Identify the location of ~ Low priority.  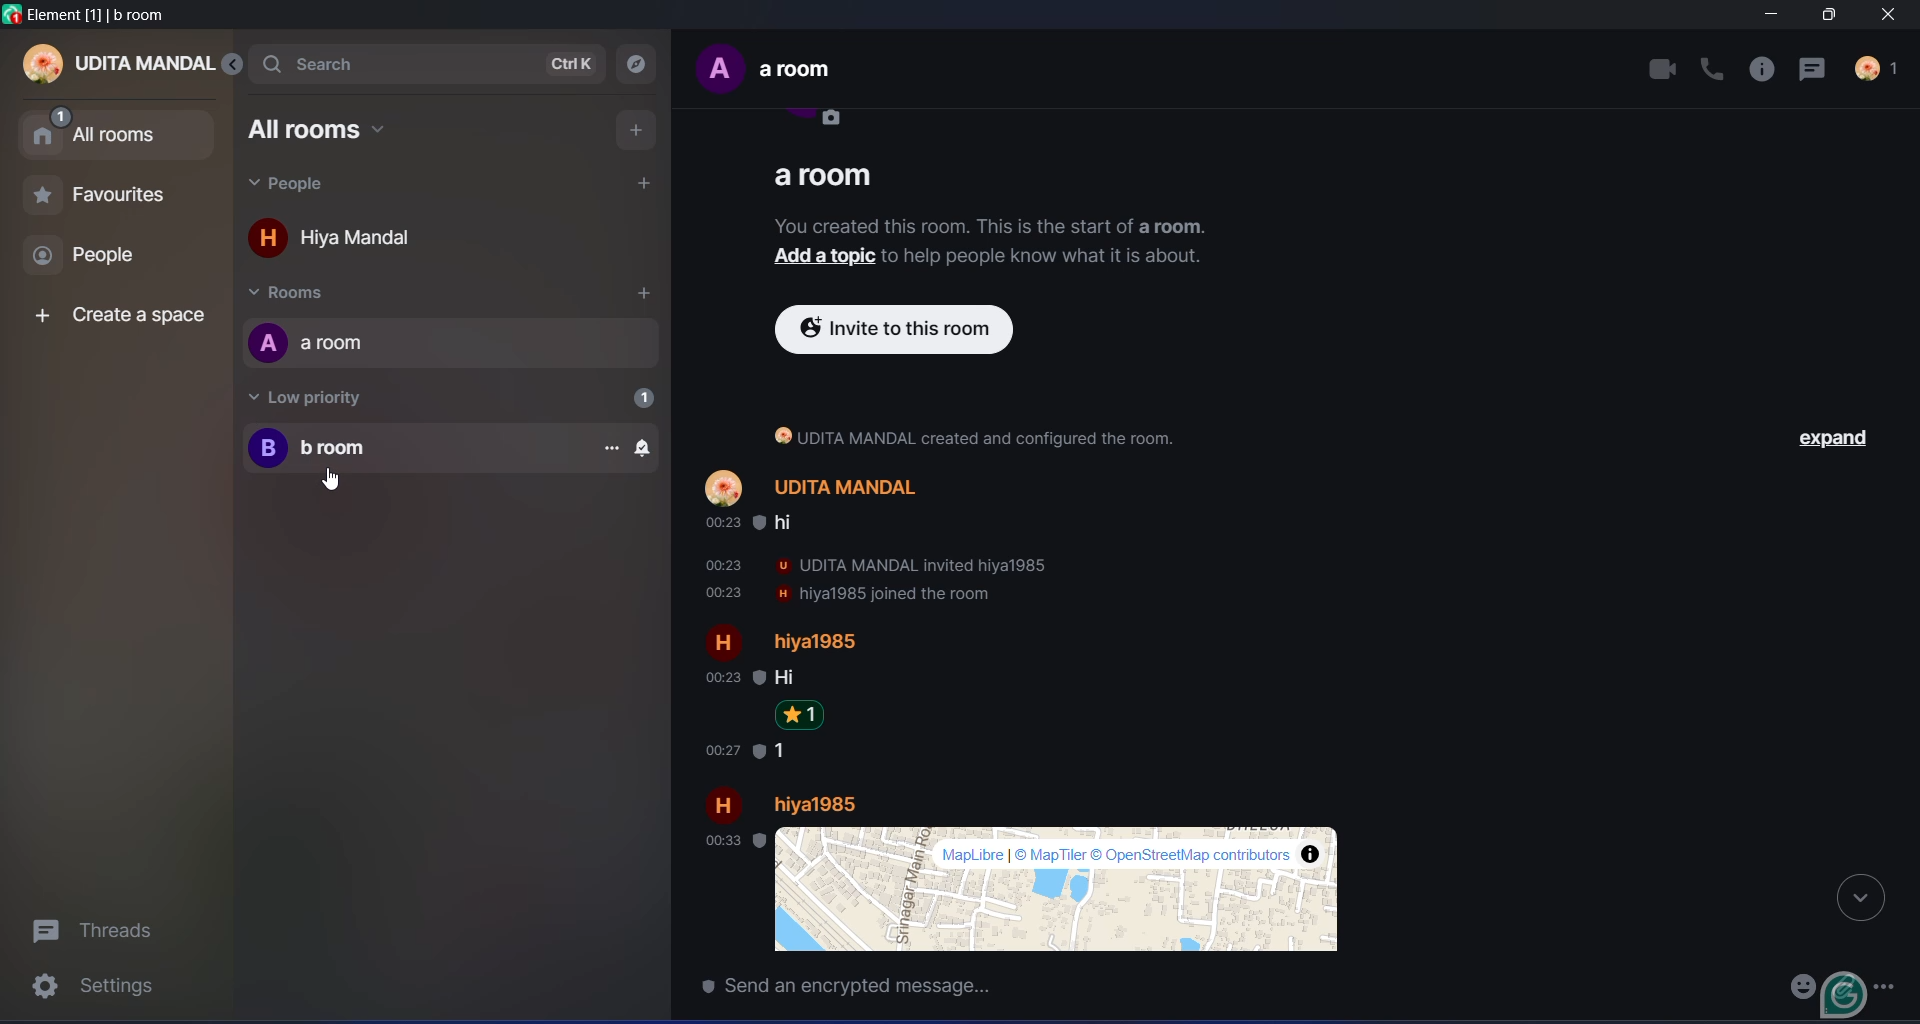
(322, 396).